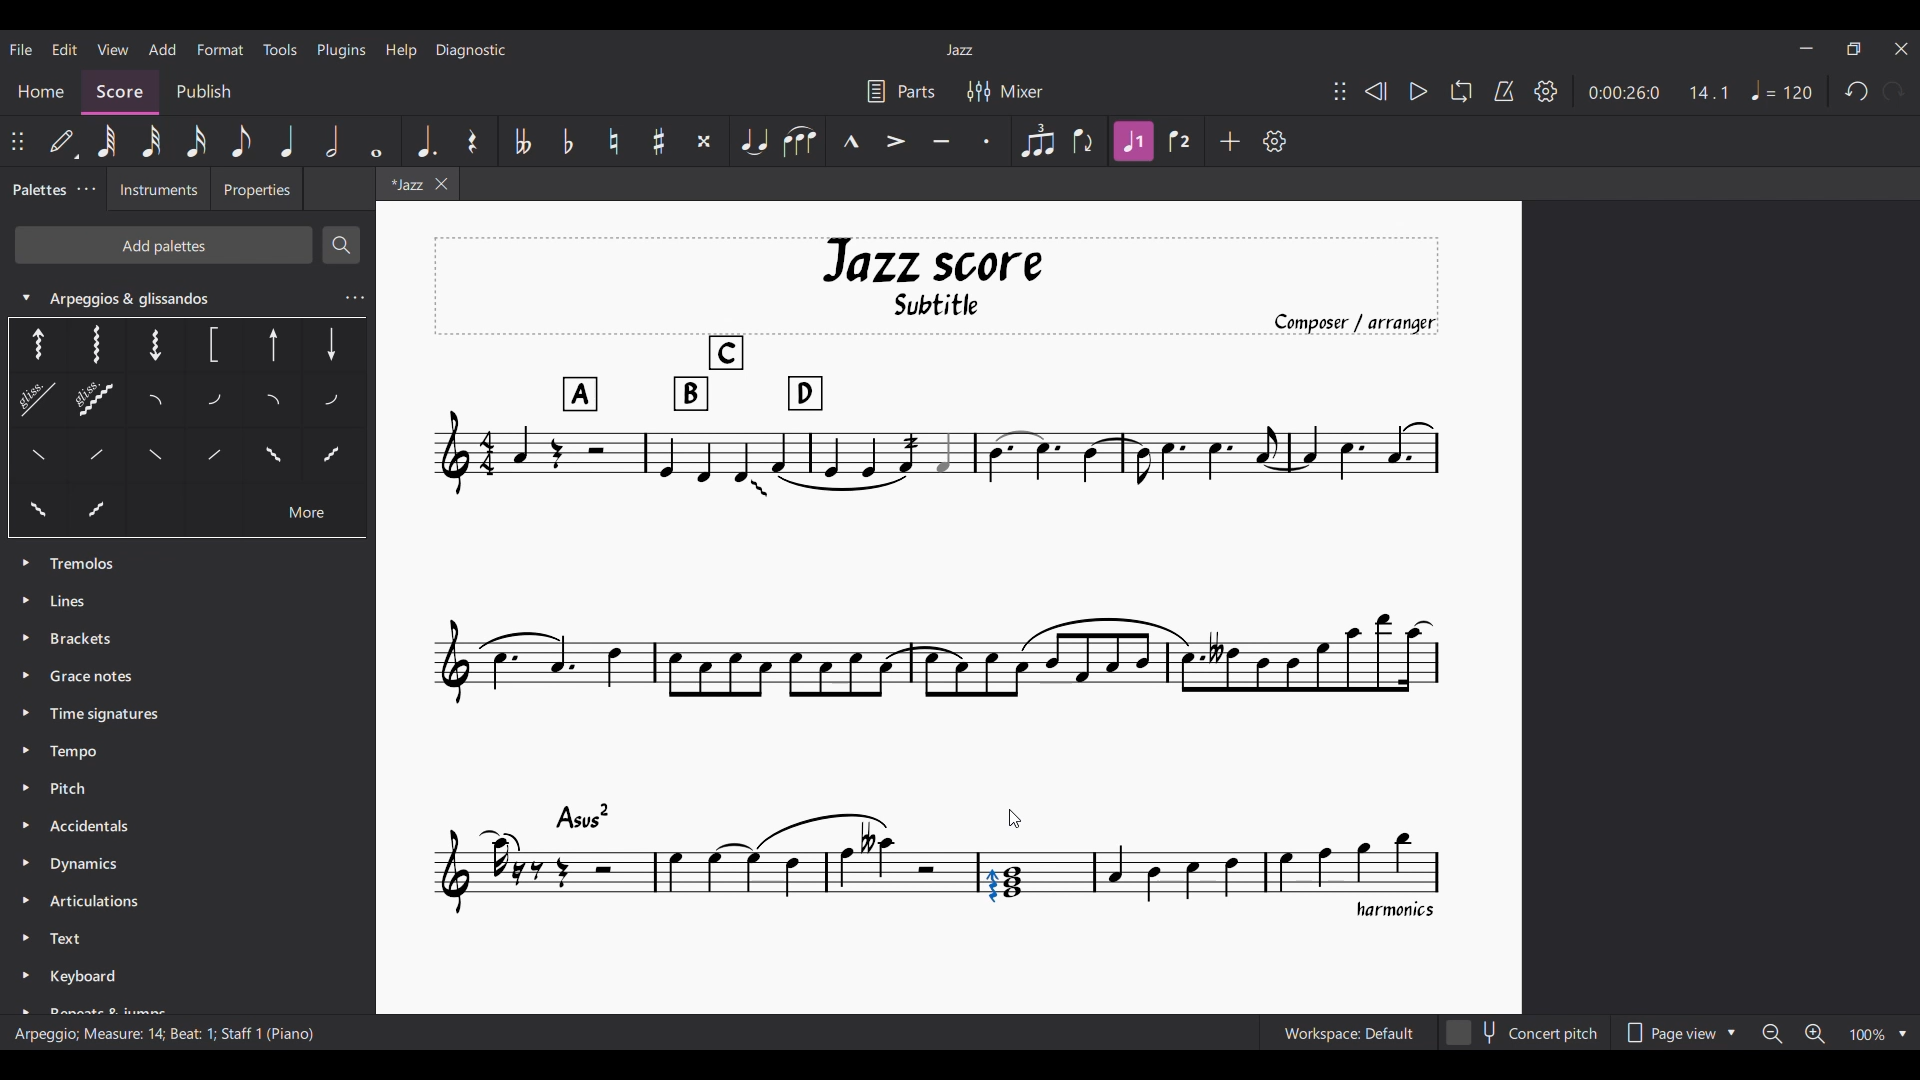  What do you see at coordinates (88, 866) in the screenshot?
I see `Dynamics` at bounding box center [88, 866].